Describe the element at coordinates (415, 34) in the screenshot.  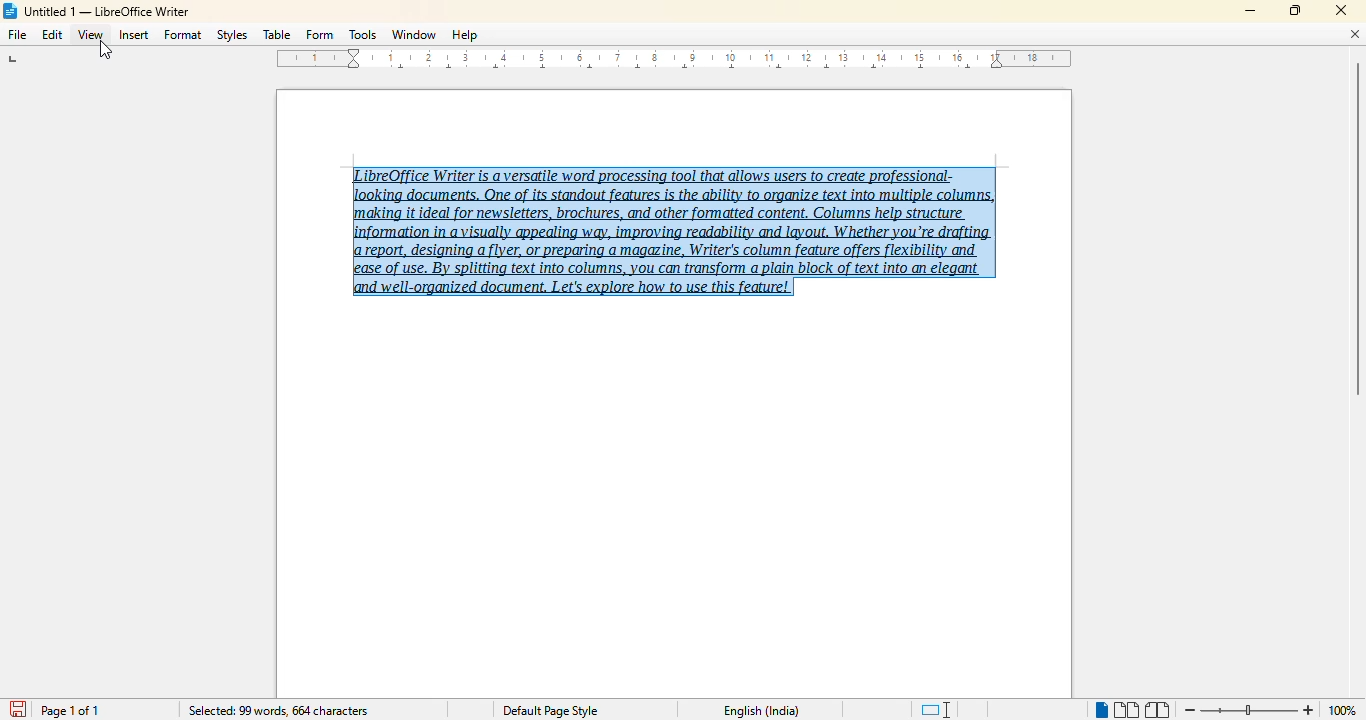
I see `window` at that location.